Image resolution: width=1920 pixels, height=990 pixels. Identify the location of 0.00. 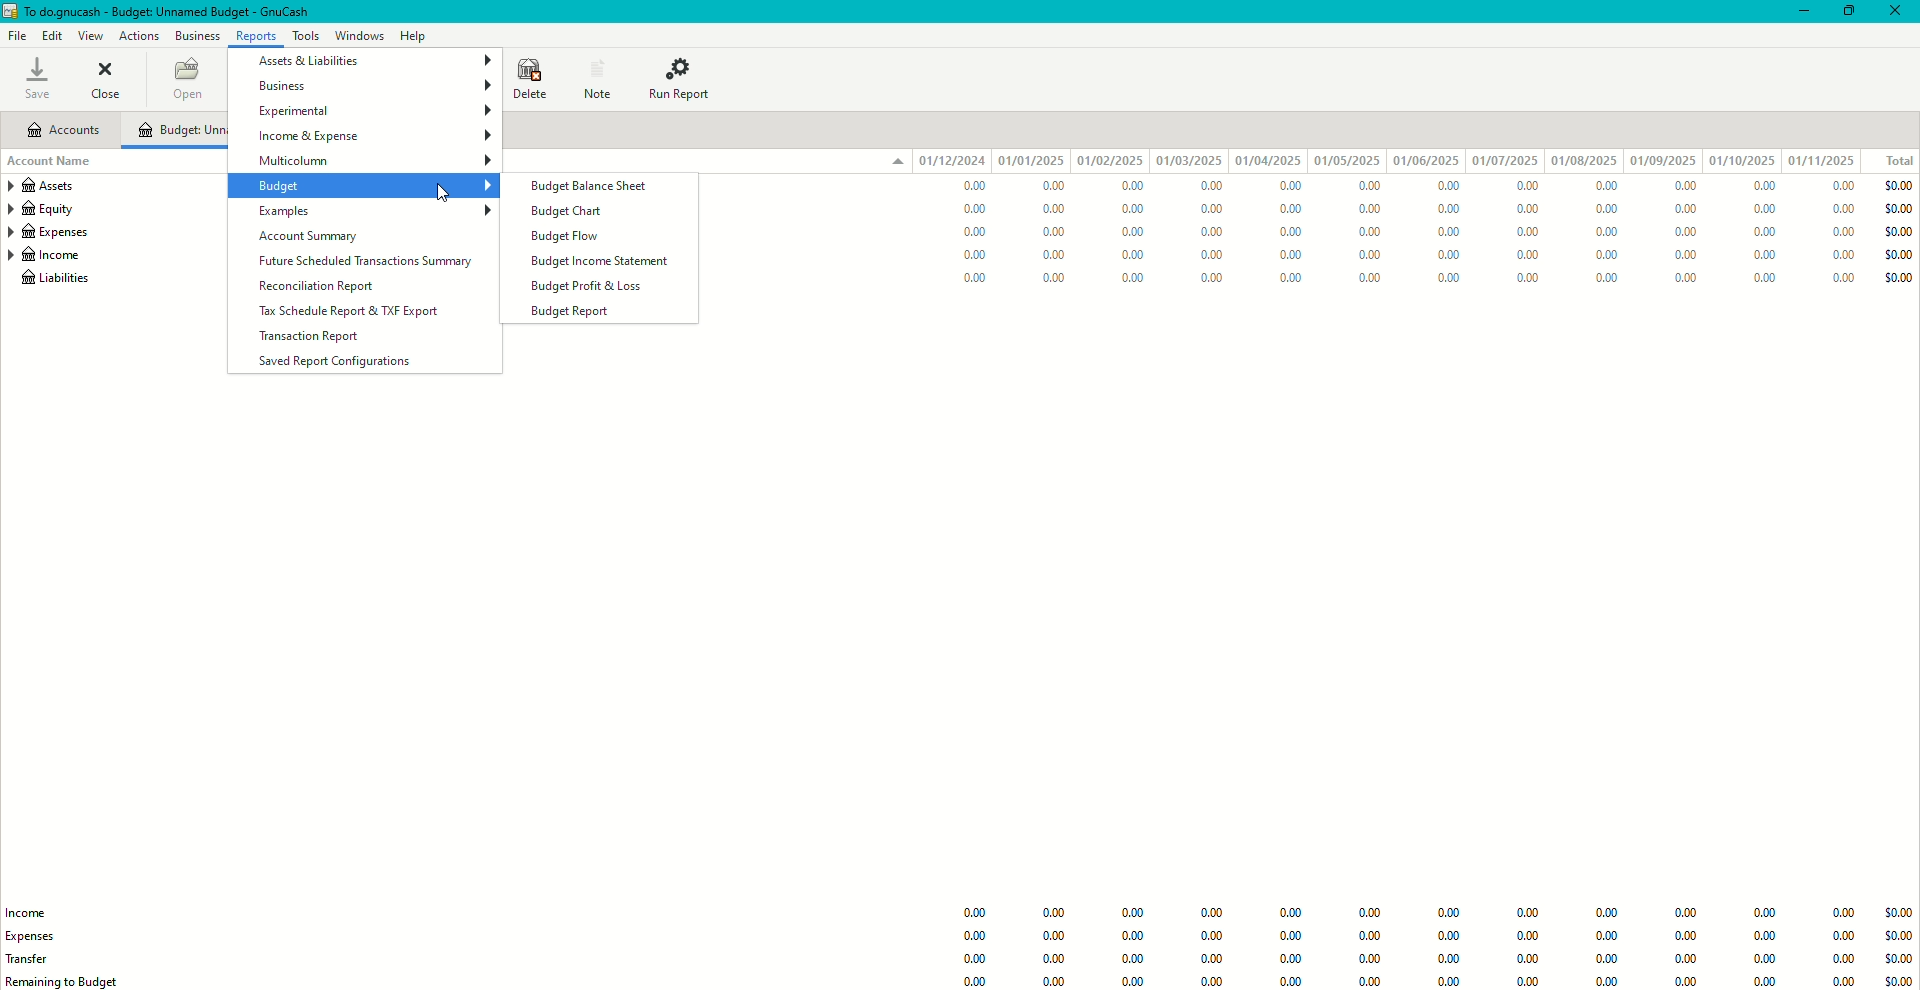
(1527, 961).